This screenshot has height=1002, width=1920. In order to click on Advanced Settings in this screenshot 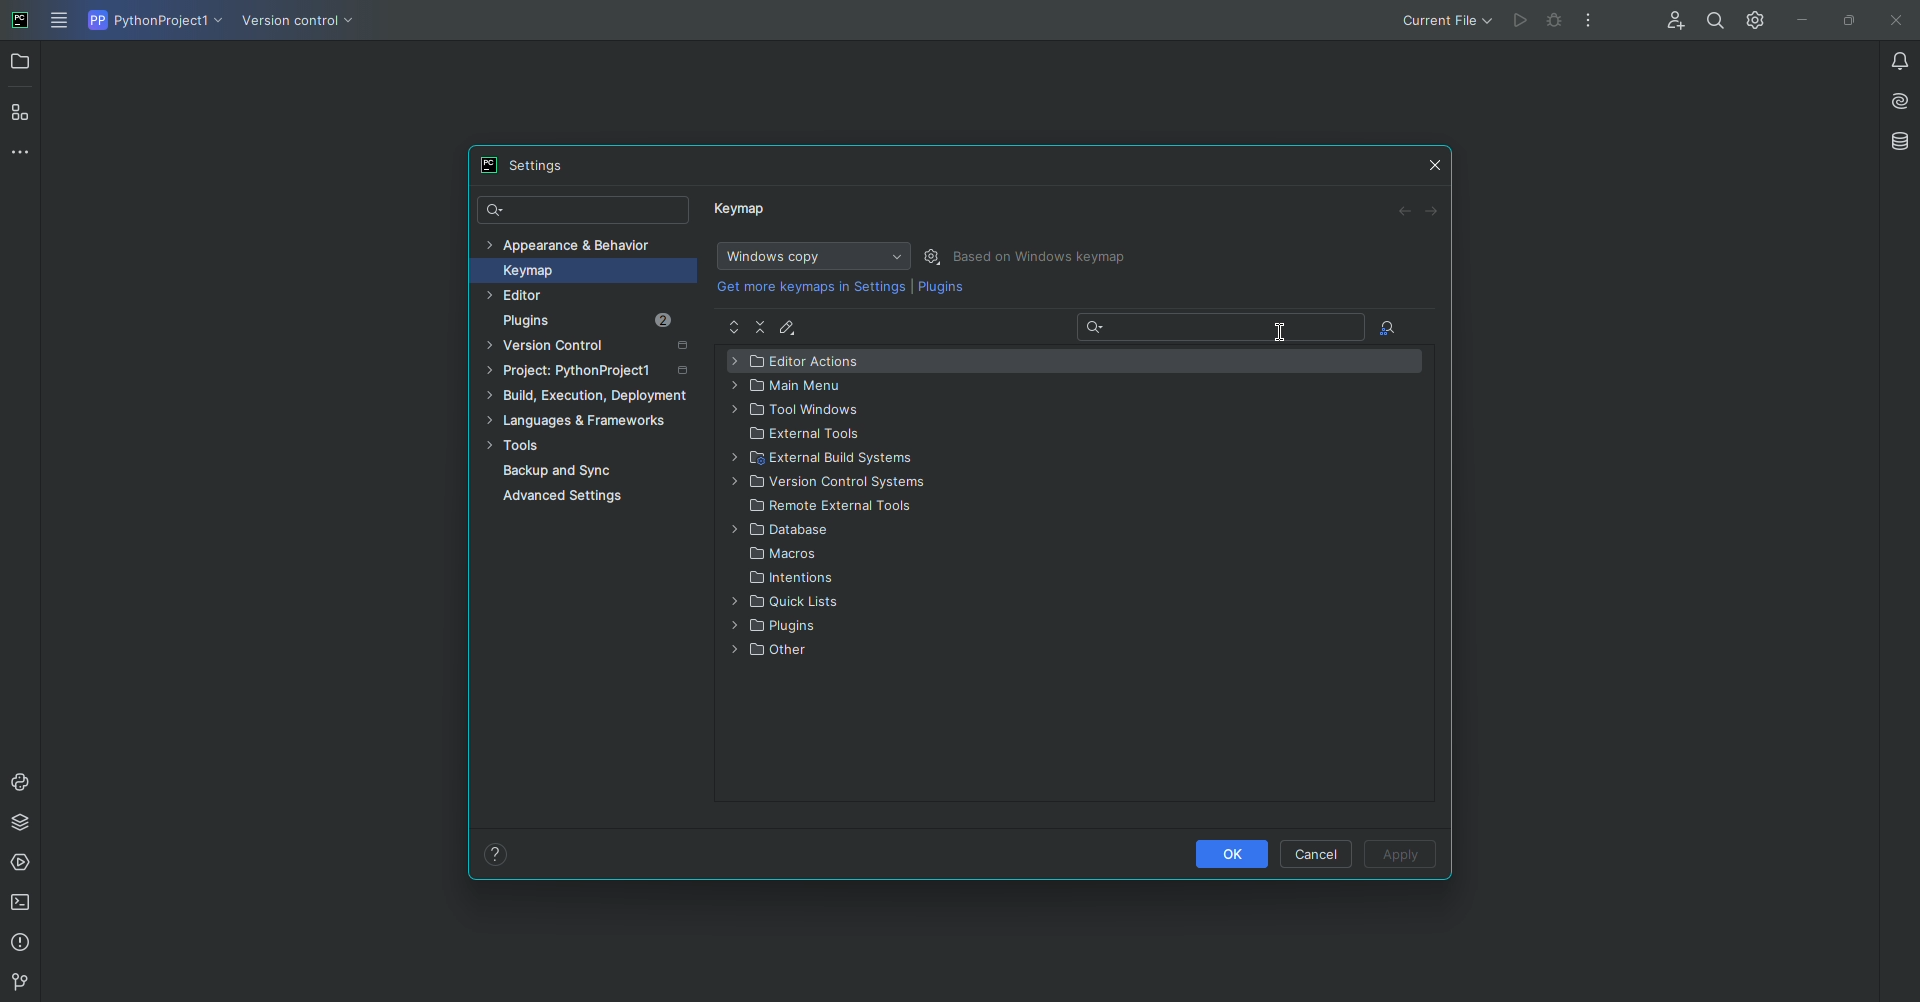, I will do `click(568, 499)`.